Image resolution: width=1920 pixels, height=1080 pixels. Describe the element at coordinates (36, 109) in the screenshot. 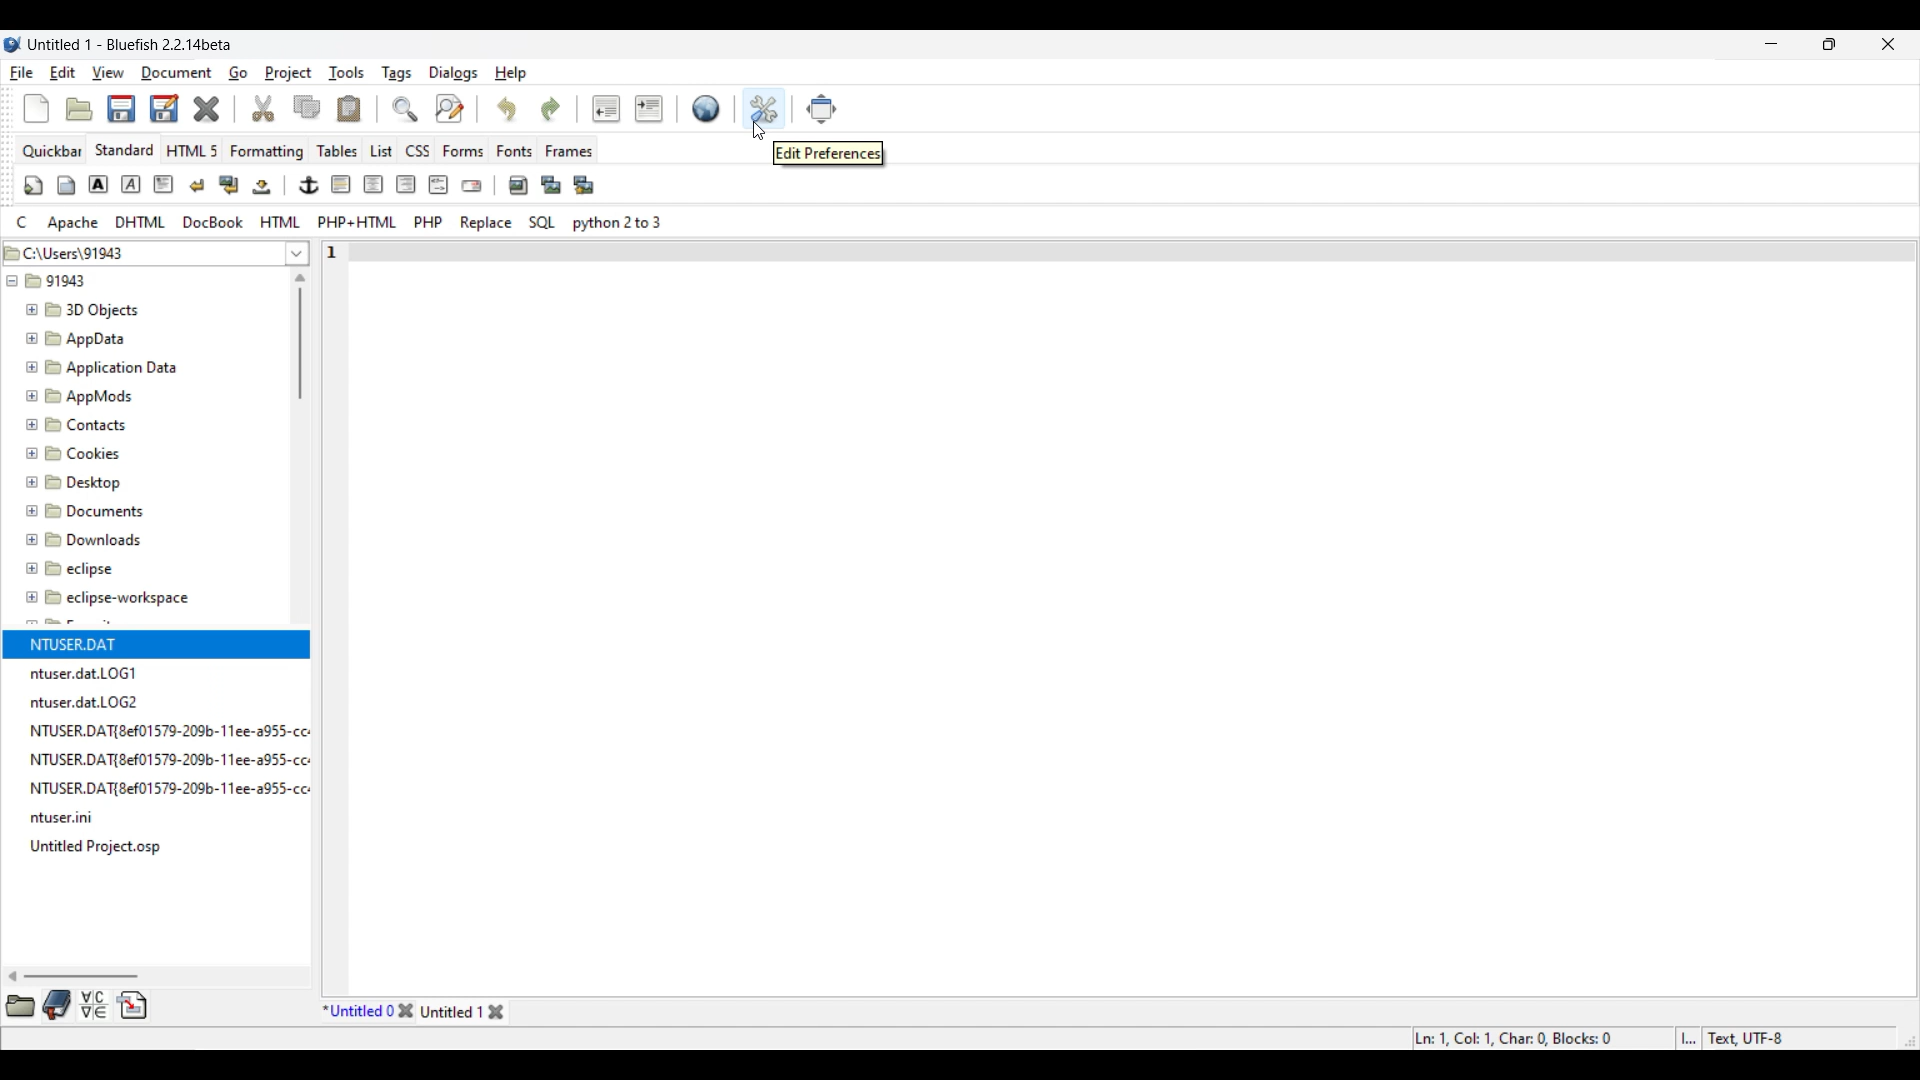

I see `New` at that location.